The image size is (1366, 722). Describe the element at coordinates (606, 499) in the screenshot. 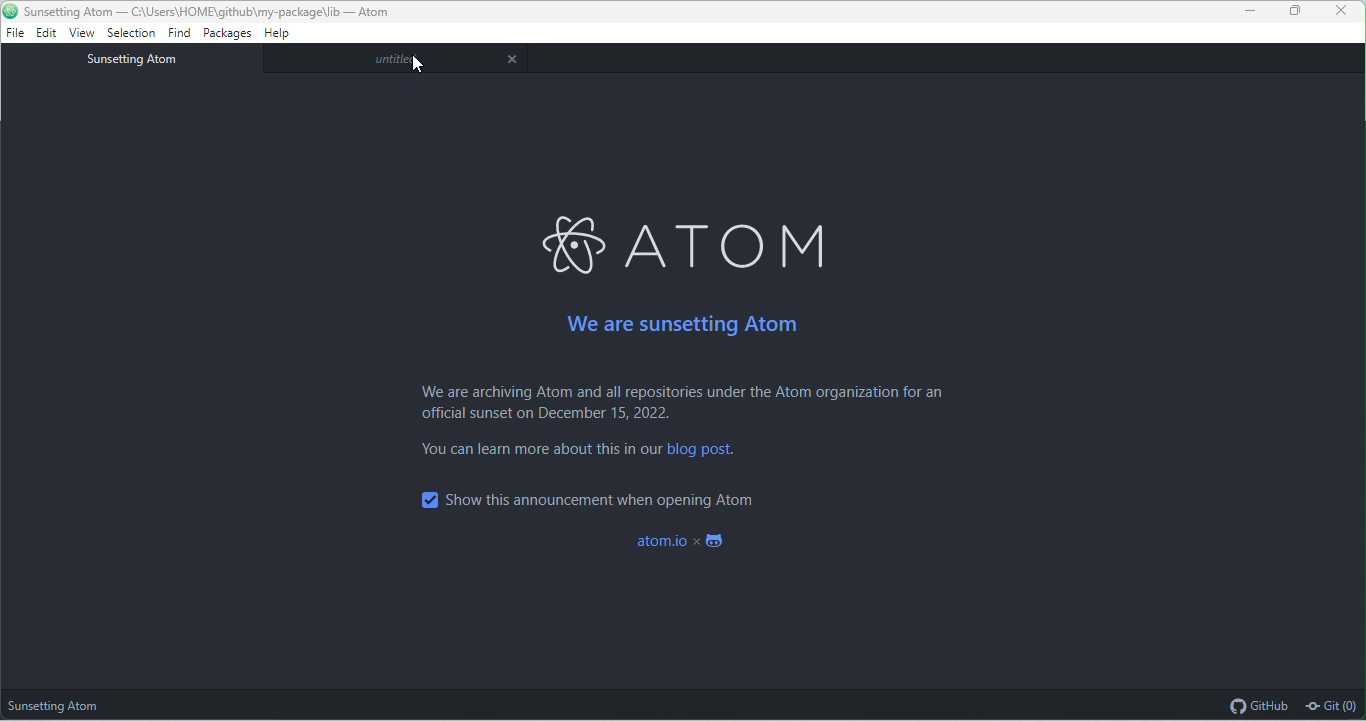

I see `show this while opening atom` at that location.